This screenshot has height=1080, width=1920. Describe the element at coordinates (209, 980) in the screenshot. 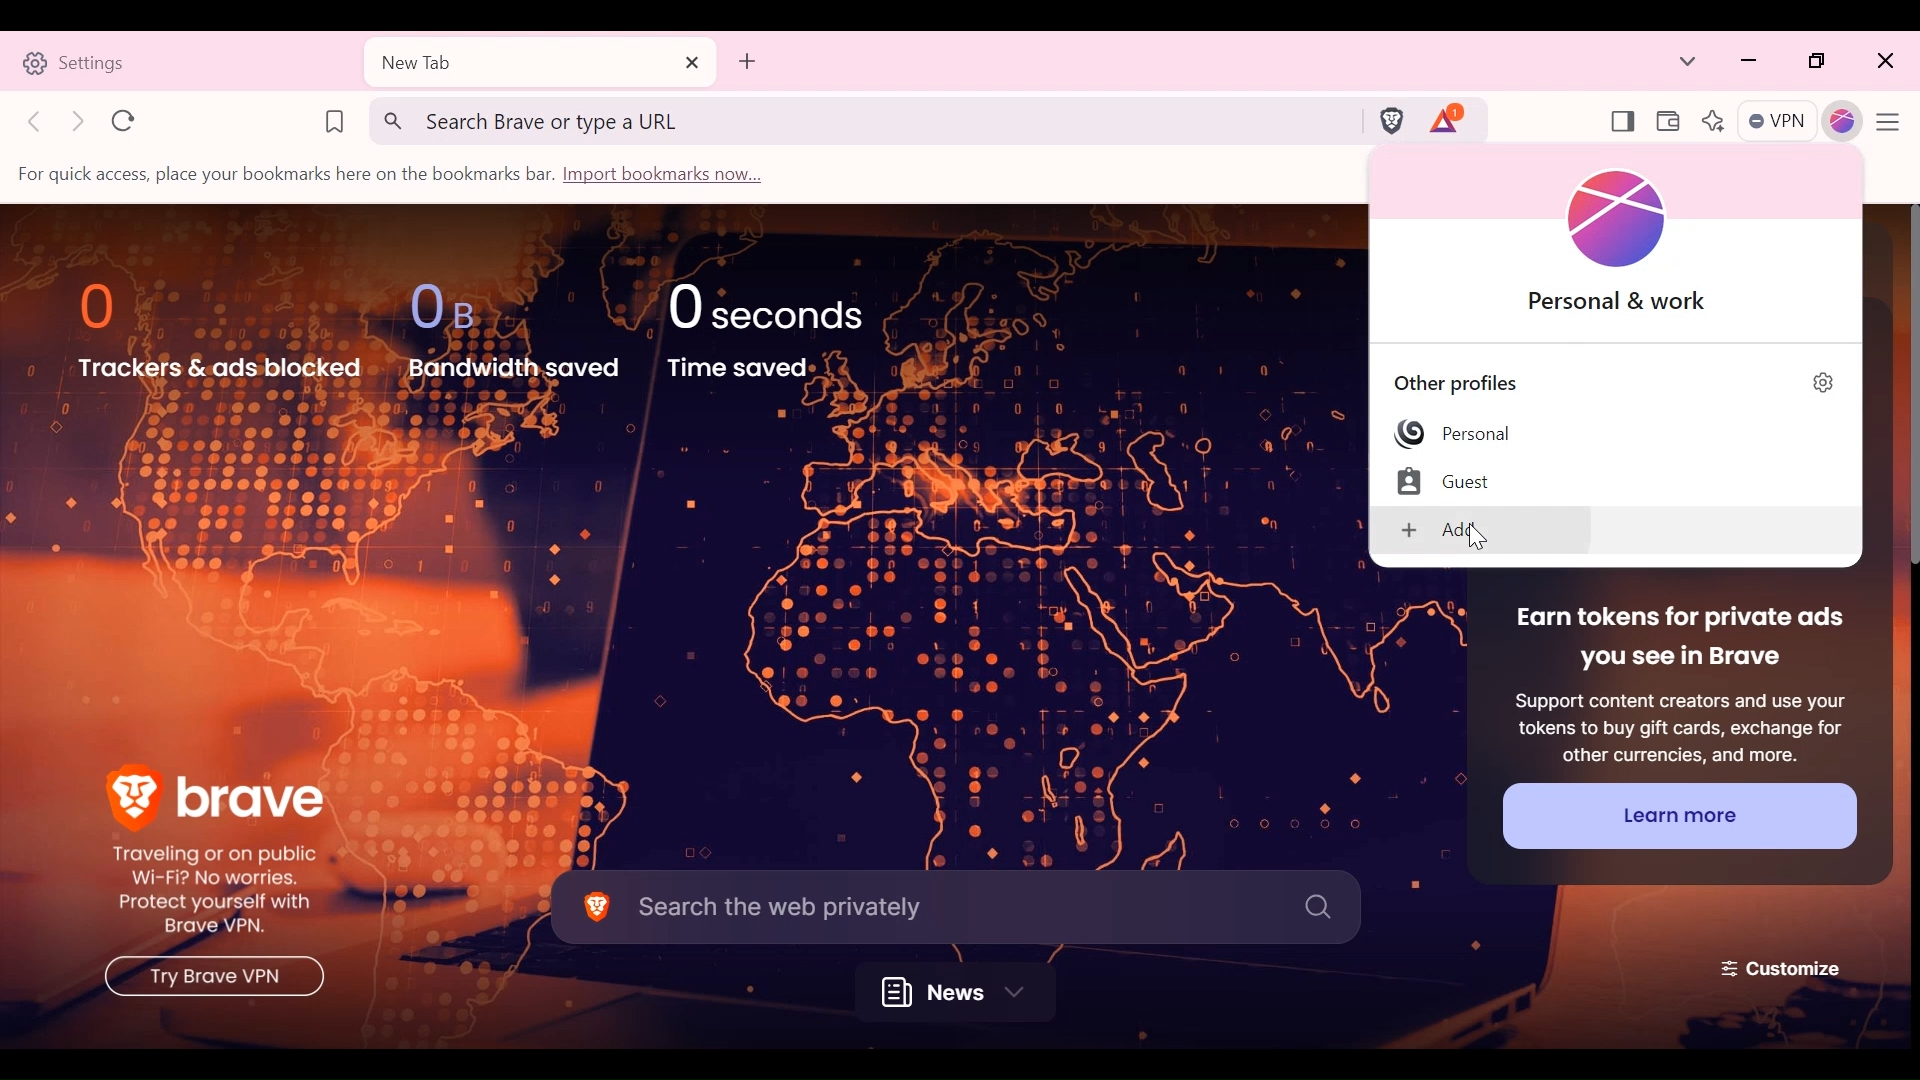

I see `try brave vpn` at that location.